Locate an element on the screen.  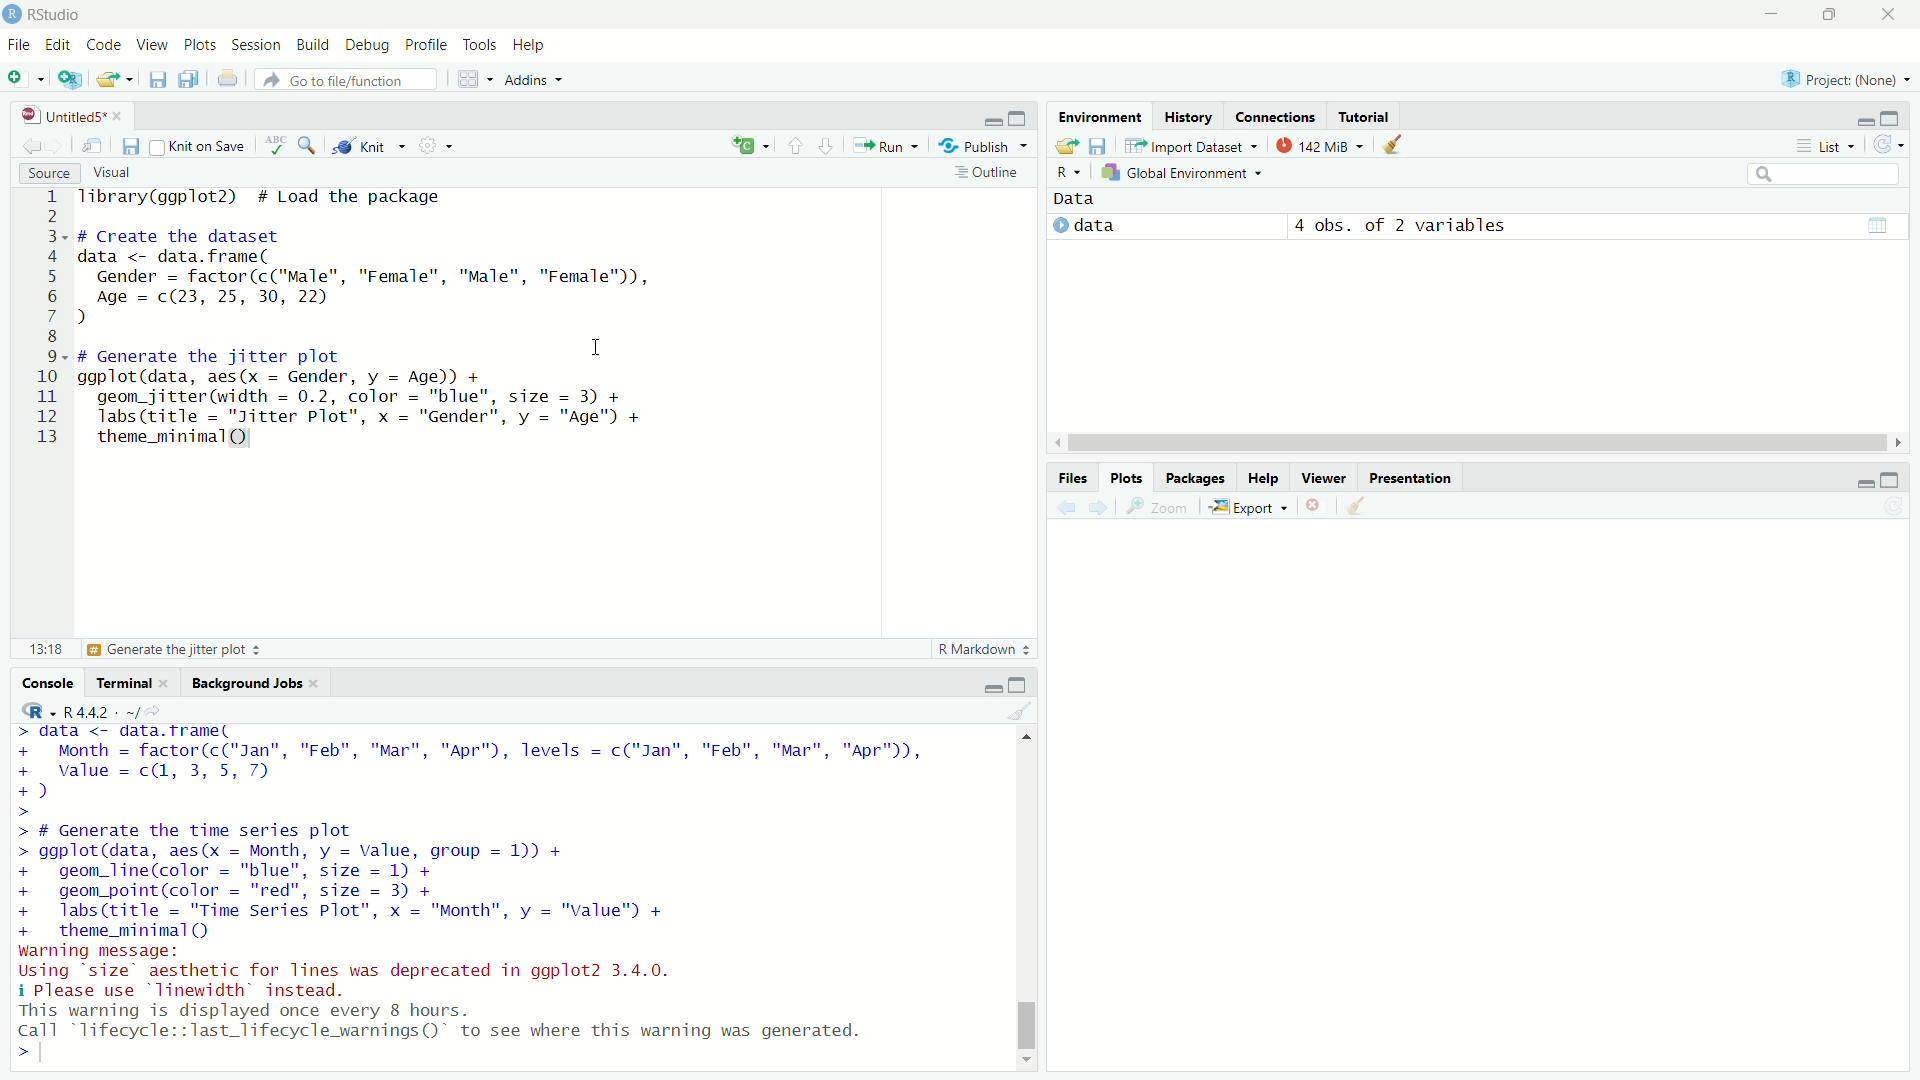
project: (None) is located at coordinates (1844, 79).